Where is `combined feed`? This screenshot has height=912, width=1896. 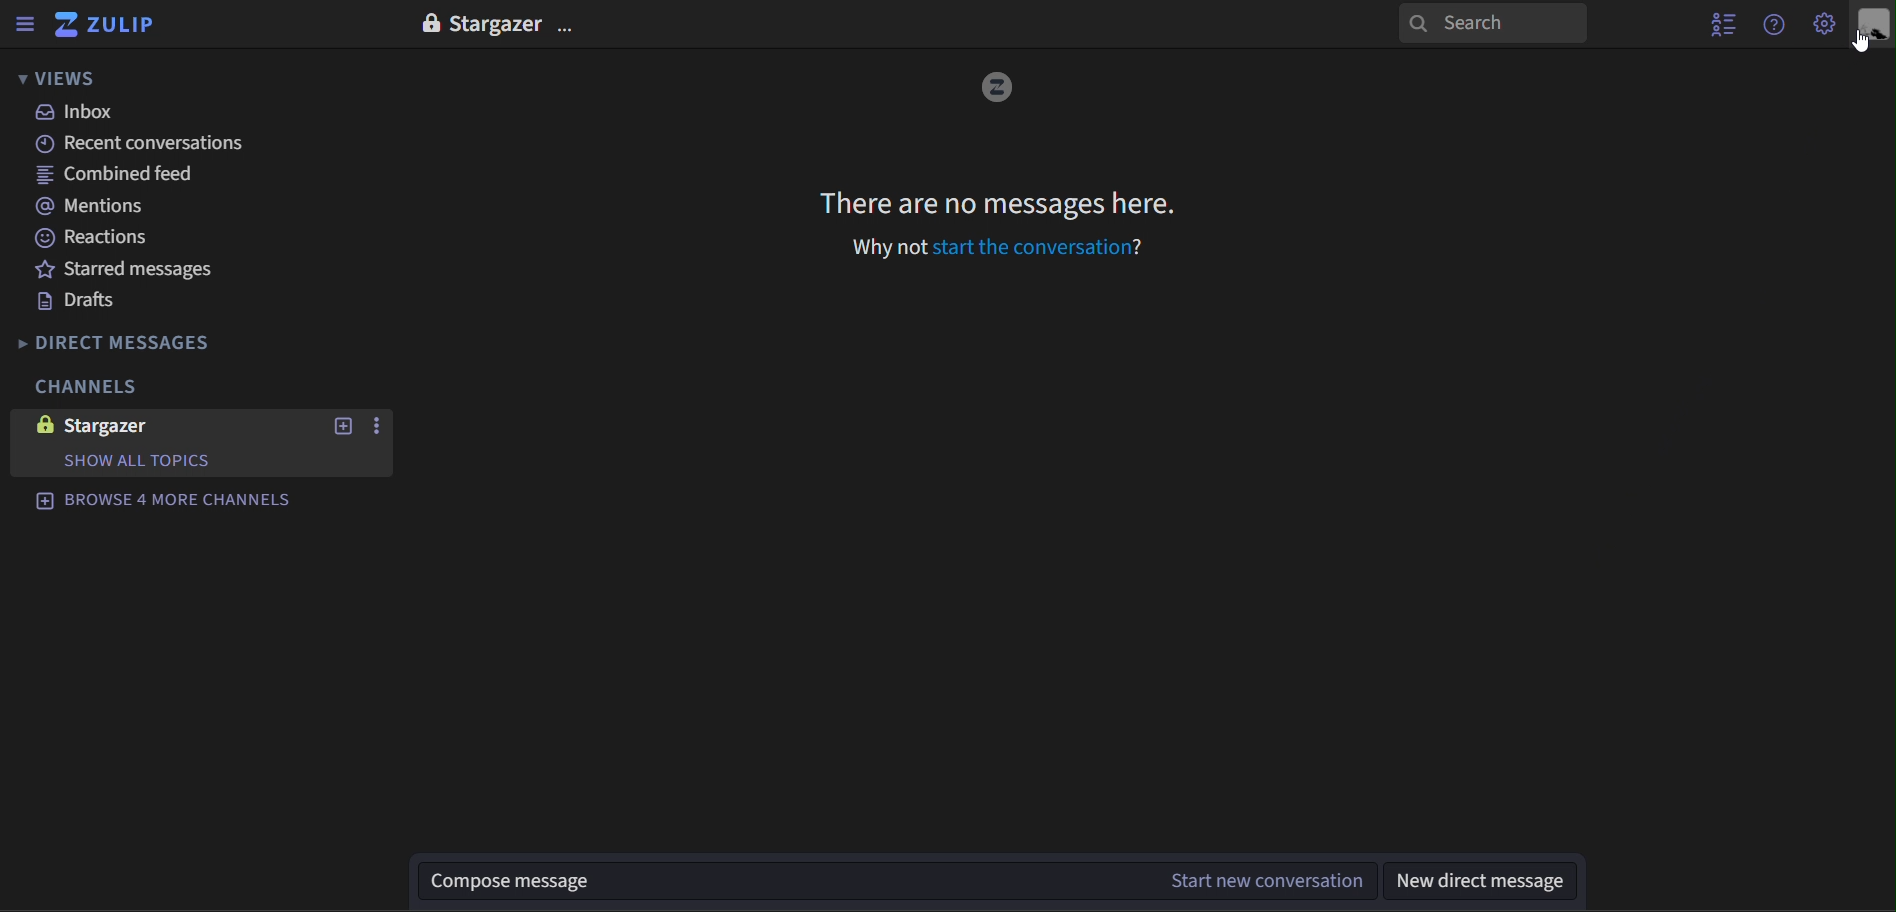 combined feed is located at coordinates (118, 176).